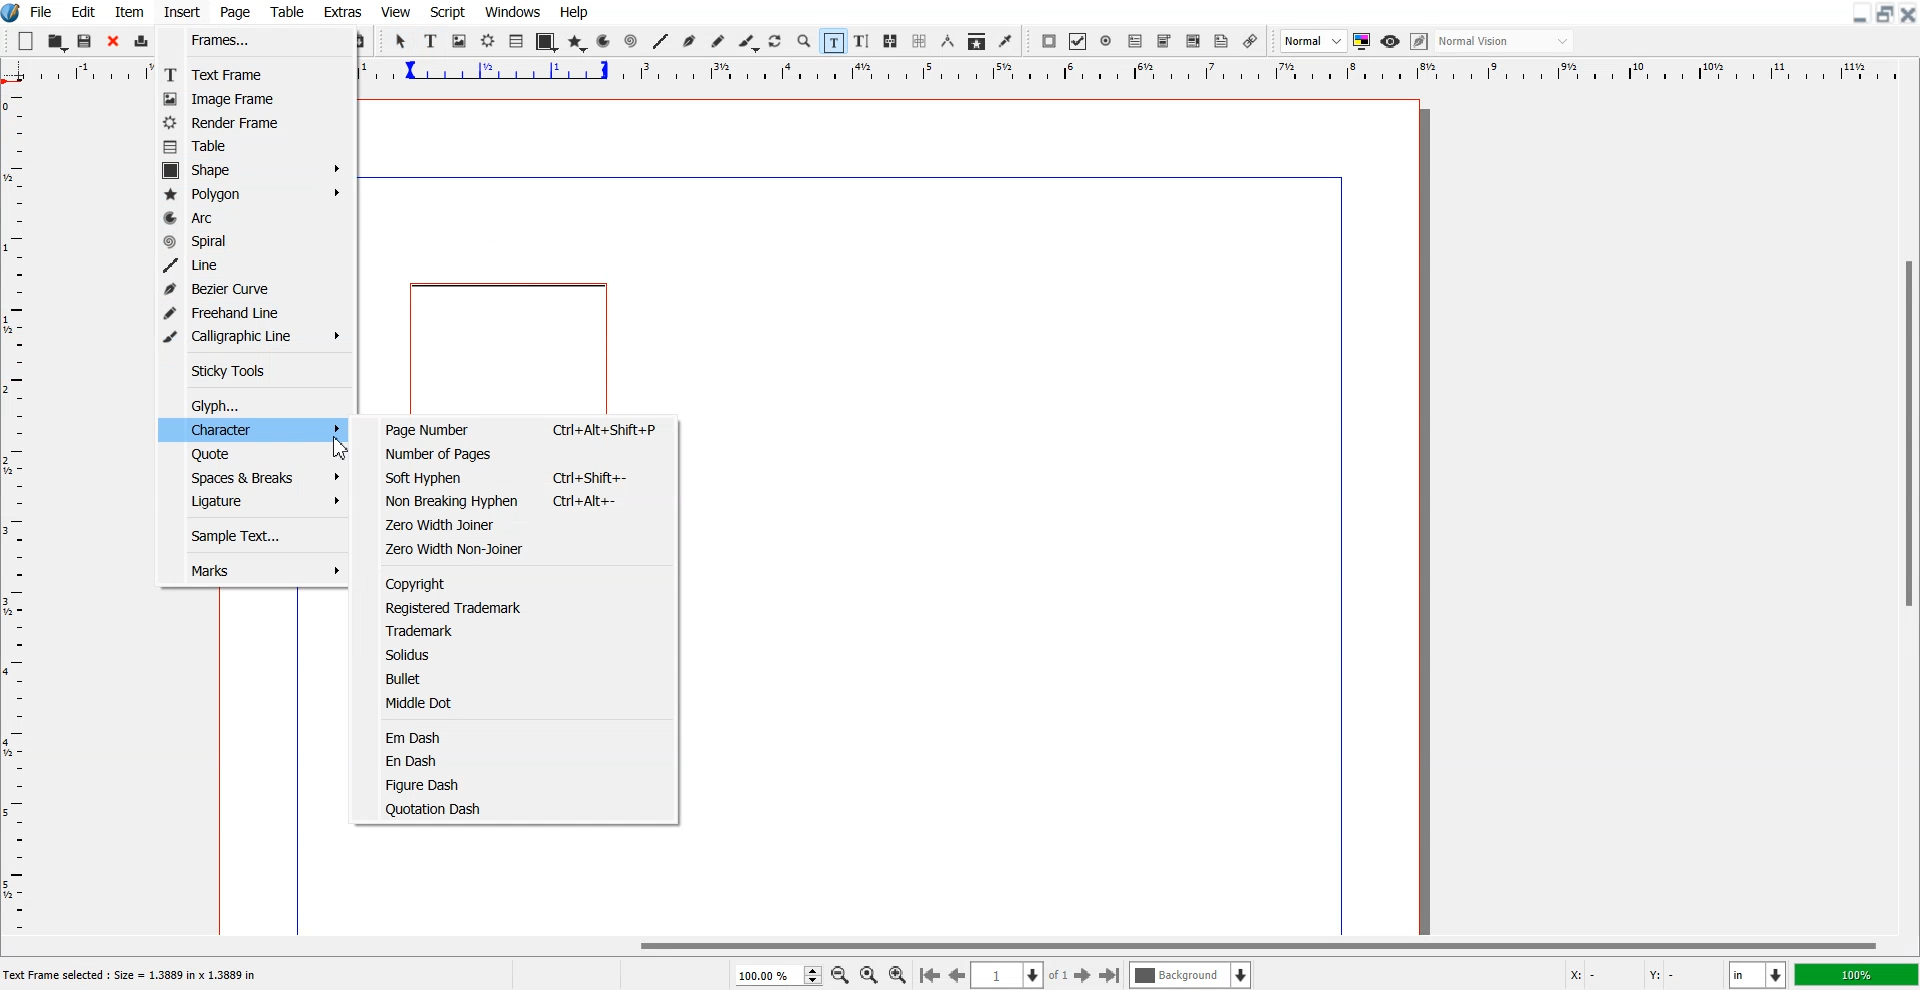  What do you see at coordinates (833, 41) in the screenshot?
I see `Edit content of frame` at bounding box center [833, 41].